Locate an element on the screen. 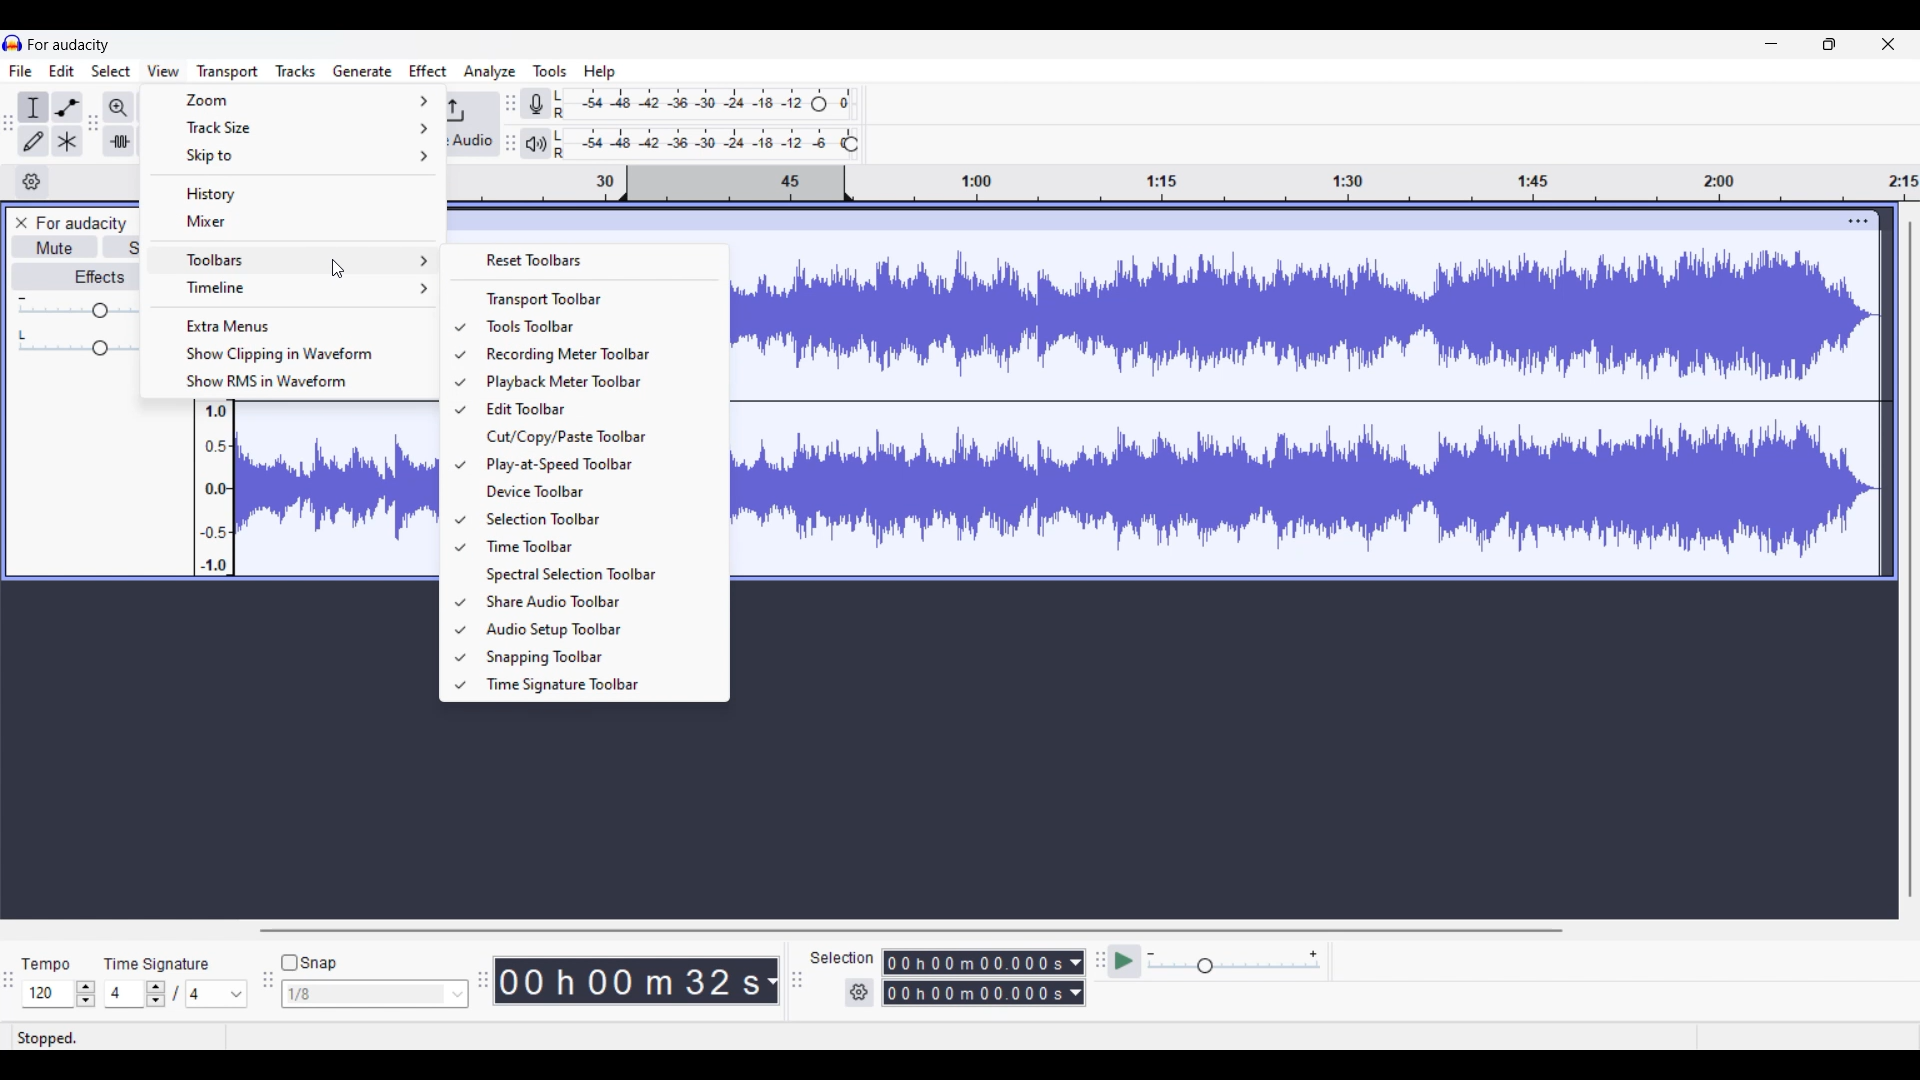 This screenshot has height=1080, width=1920. Current timestamp of track is located at coordinates (628, 980).